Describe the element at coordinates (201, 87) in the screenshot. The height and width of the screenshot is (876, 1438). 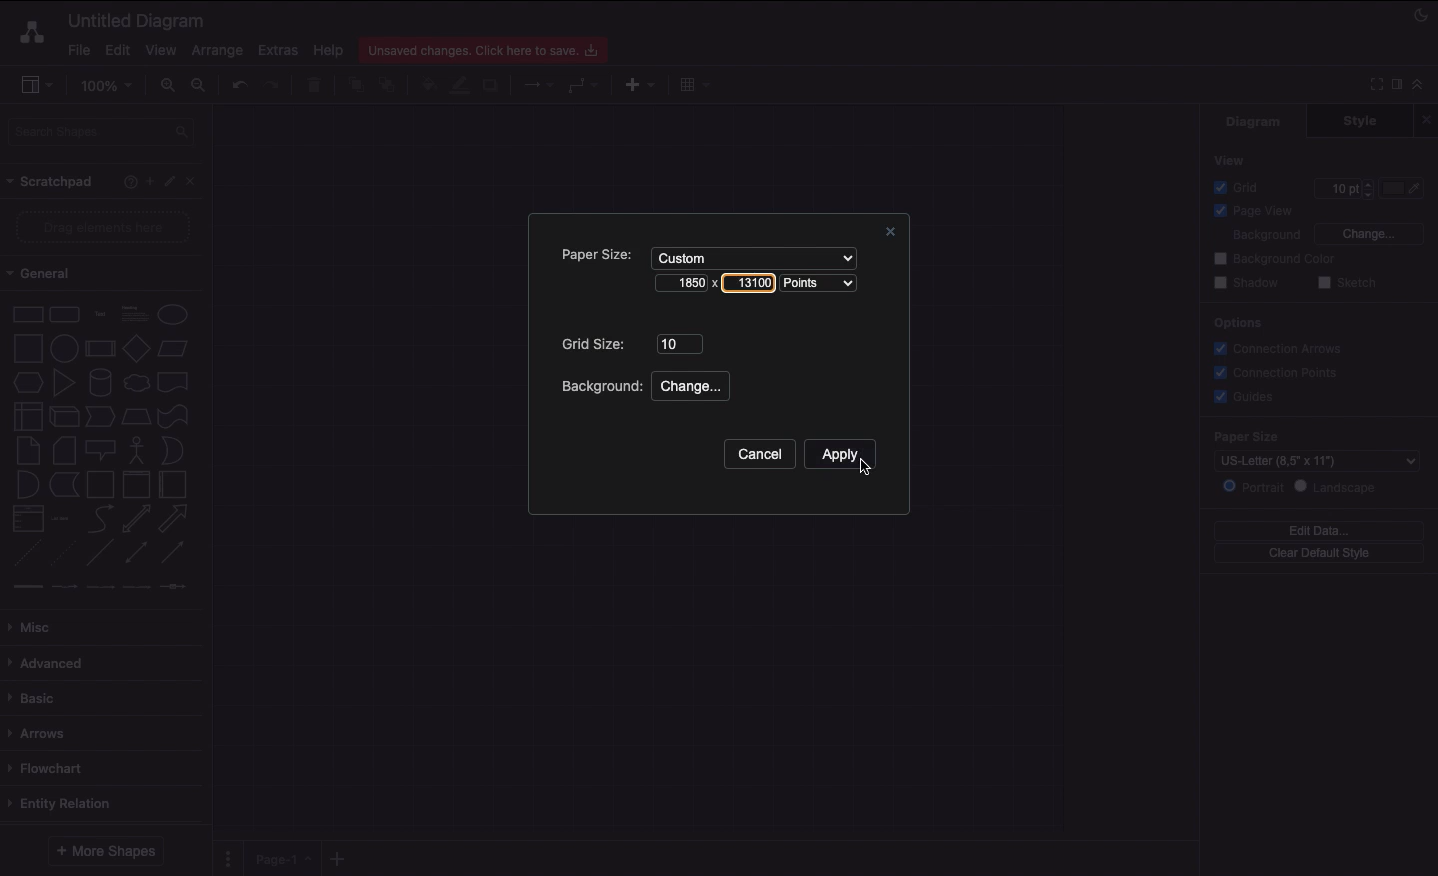
I see `Zoom out` at that location.